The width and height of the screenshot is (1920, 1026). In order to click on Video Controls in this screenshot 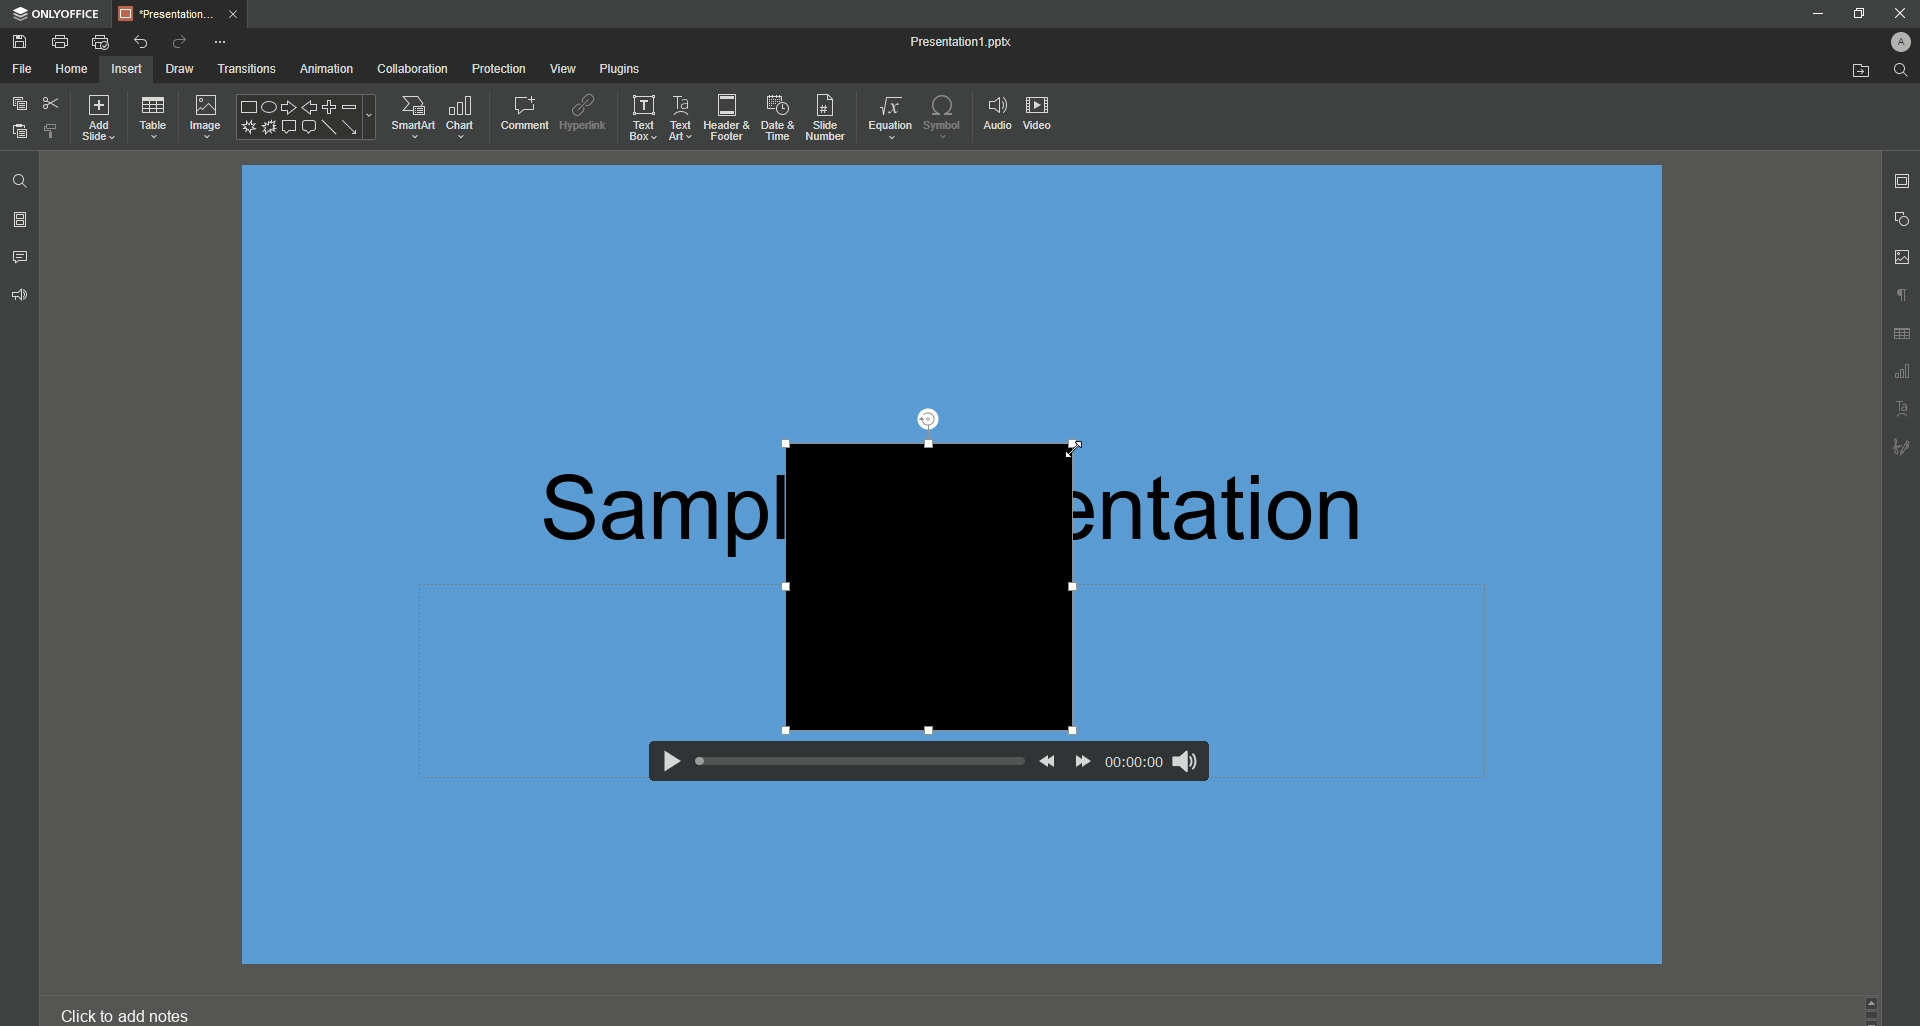, I will do `click(931, 767)`.